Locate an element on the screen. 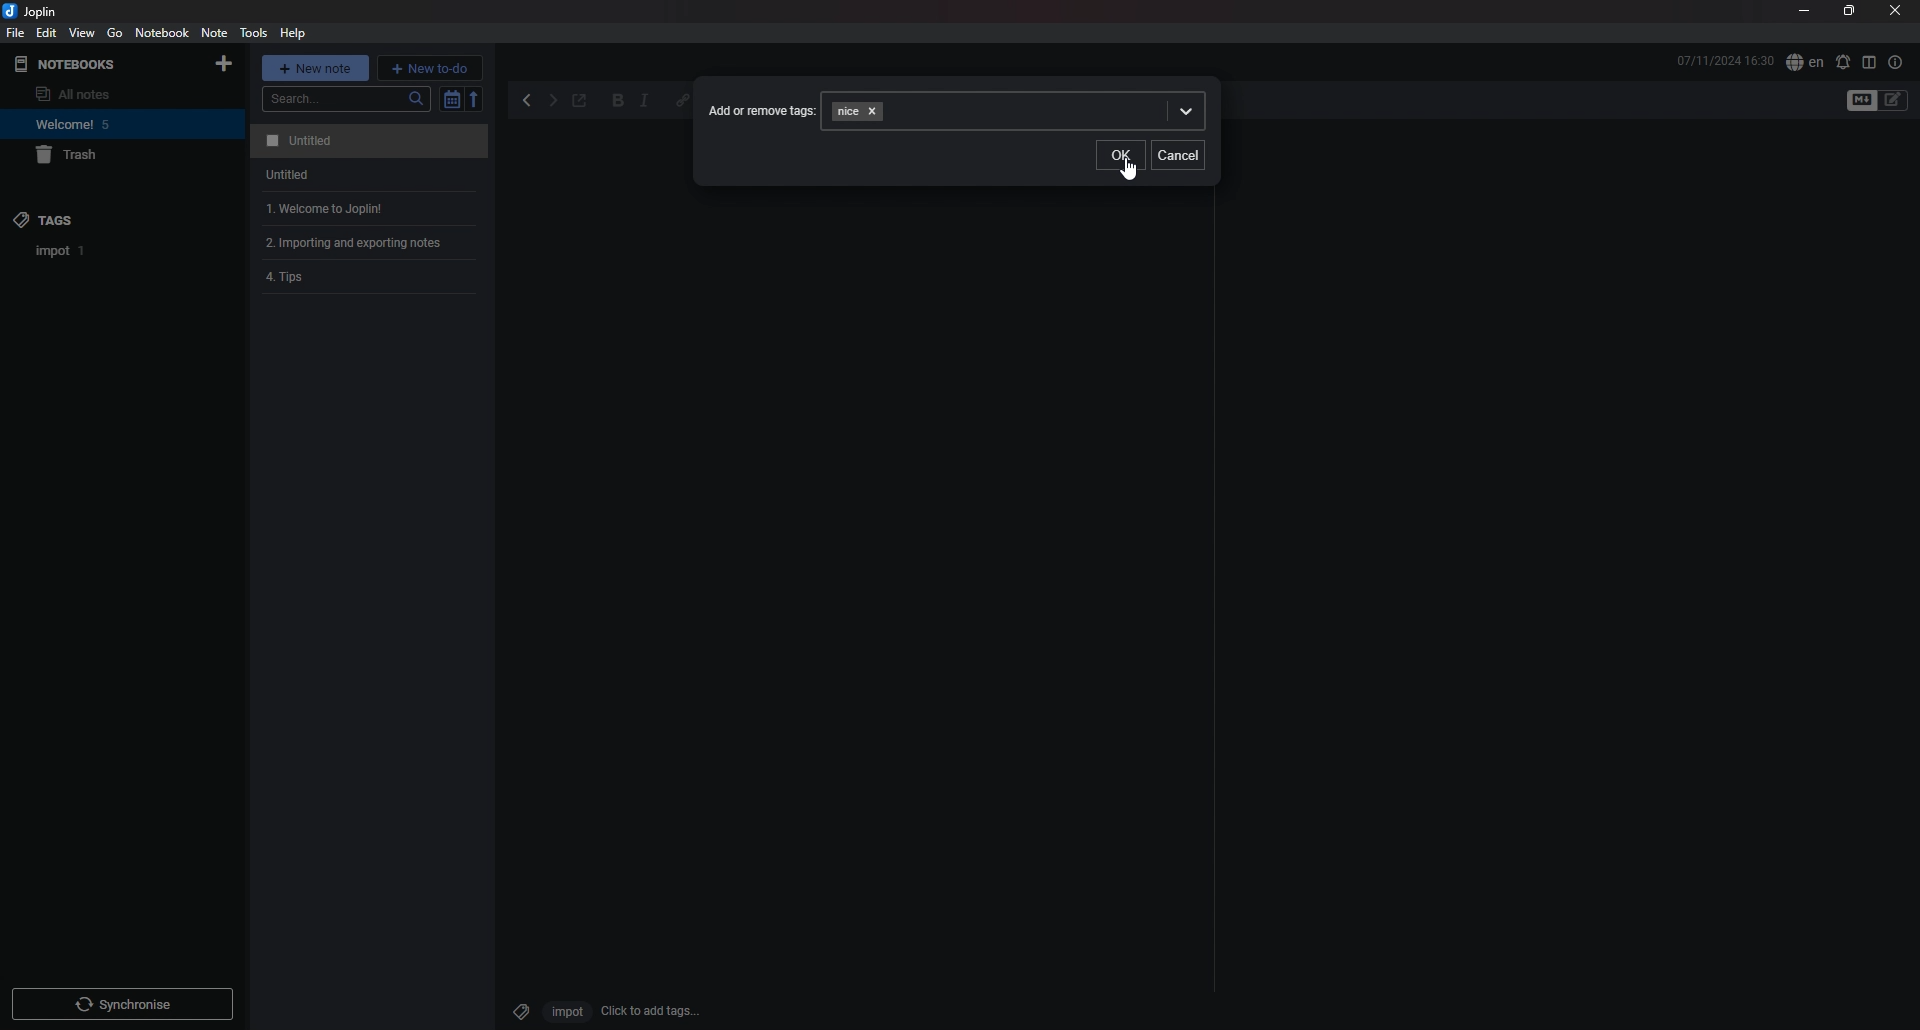  HELP is located at coordinates (293, 33).